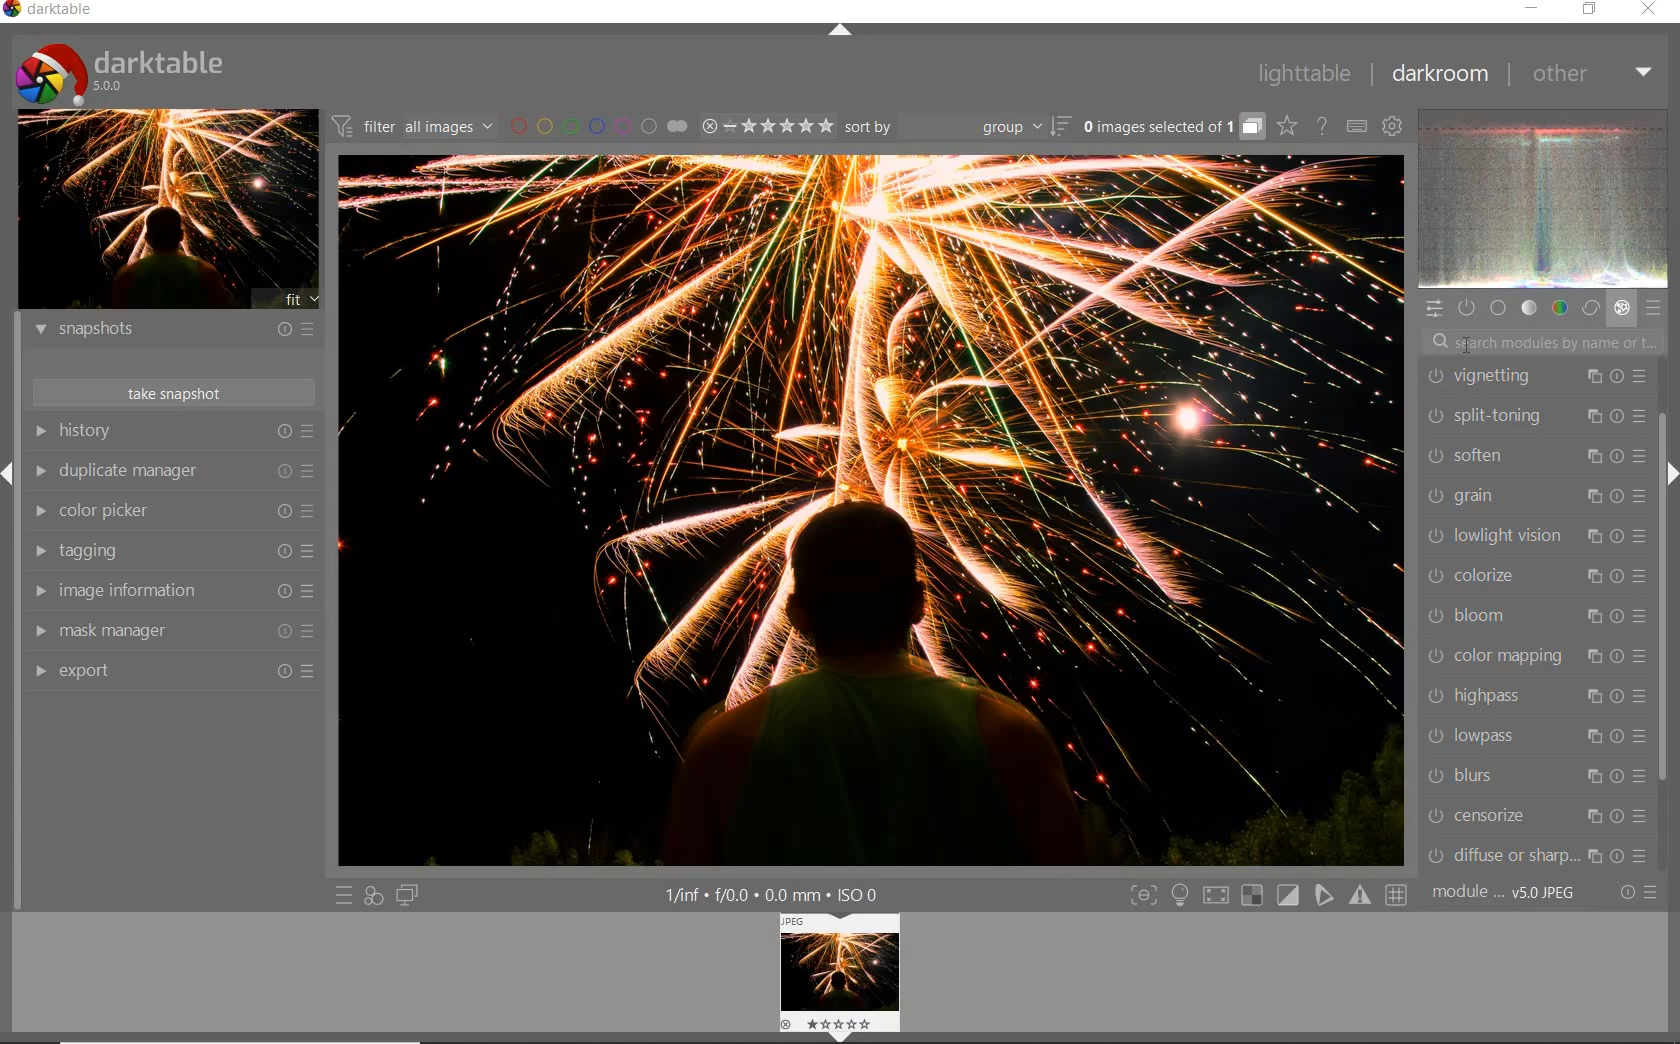  Describe the element at coordinates (167, 210) in the screenshot. I see `image preview` at that location.